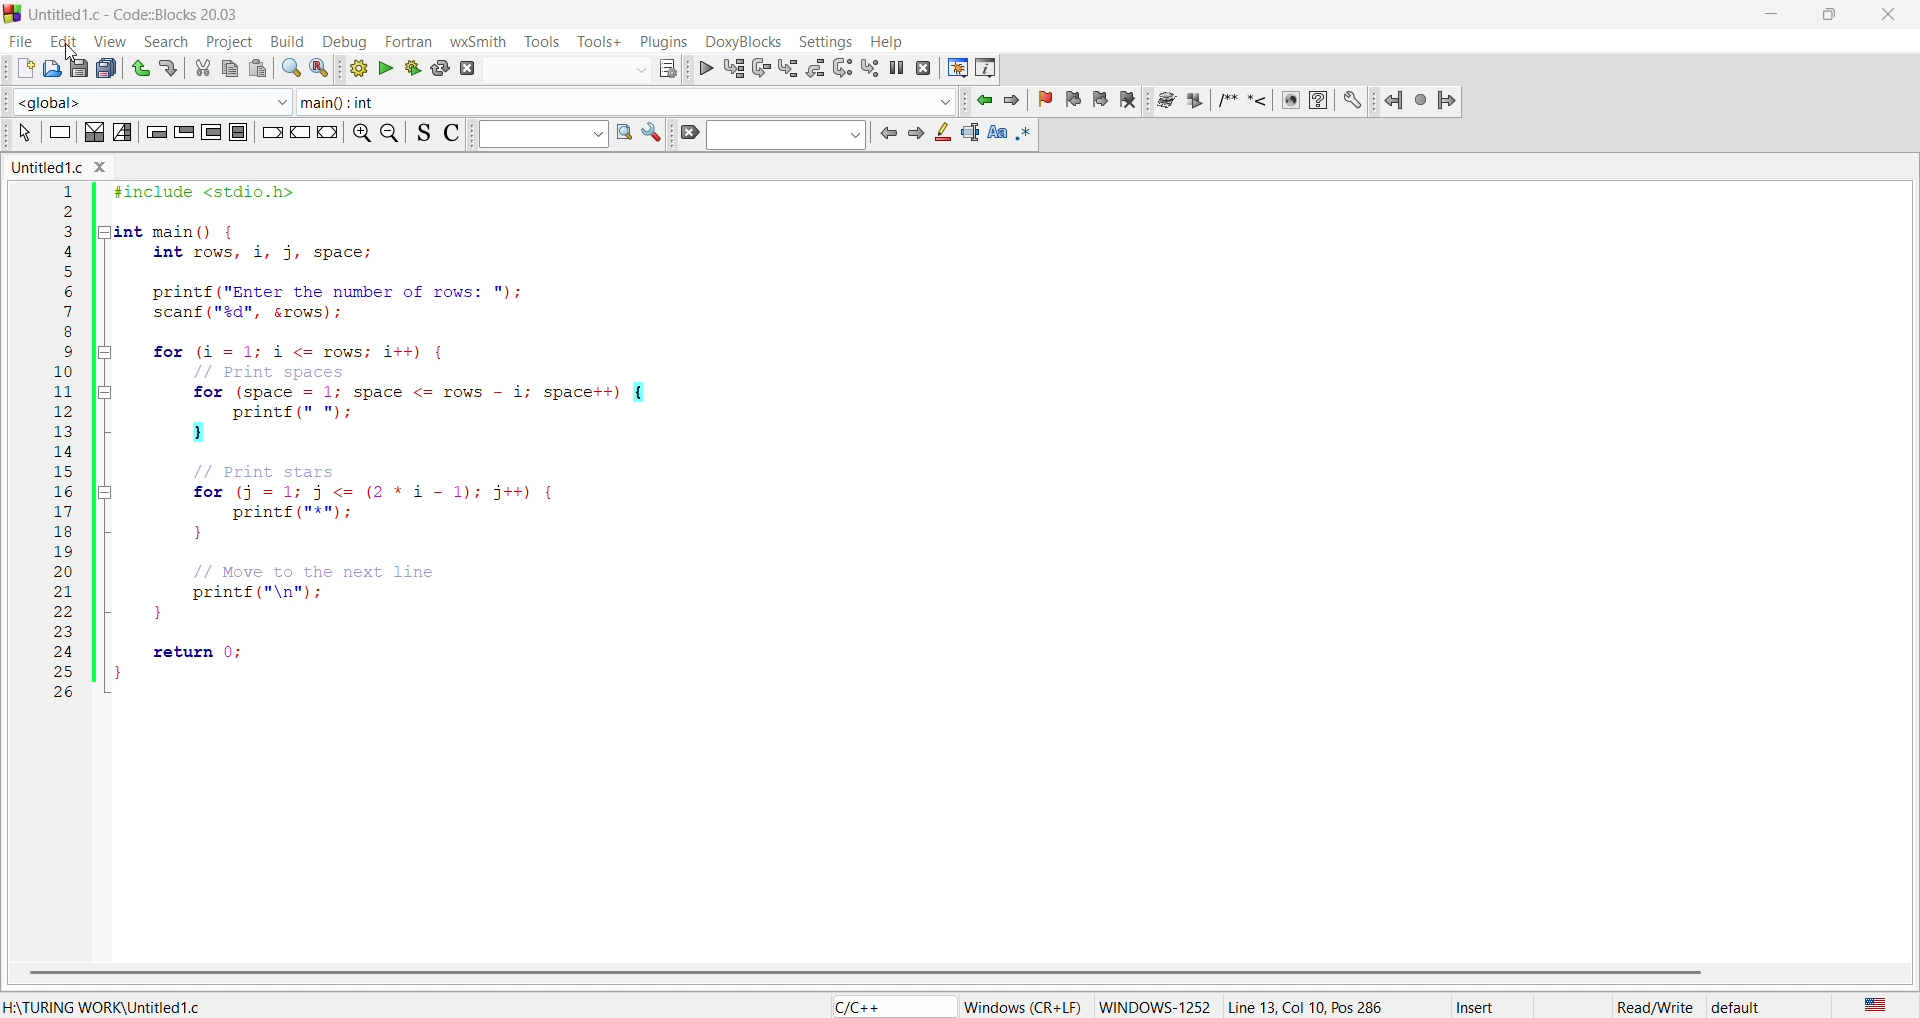 Image resolution: width=1920 pixels, height=1018 pixels. I want to click on zoom i, so click(358, 133).